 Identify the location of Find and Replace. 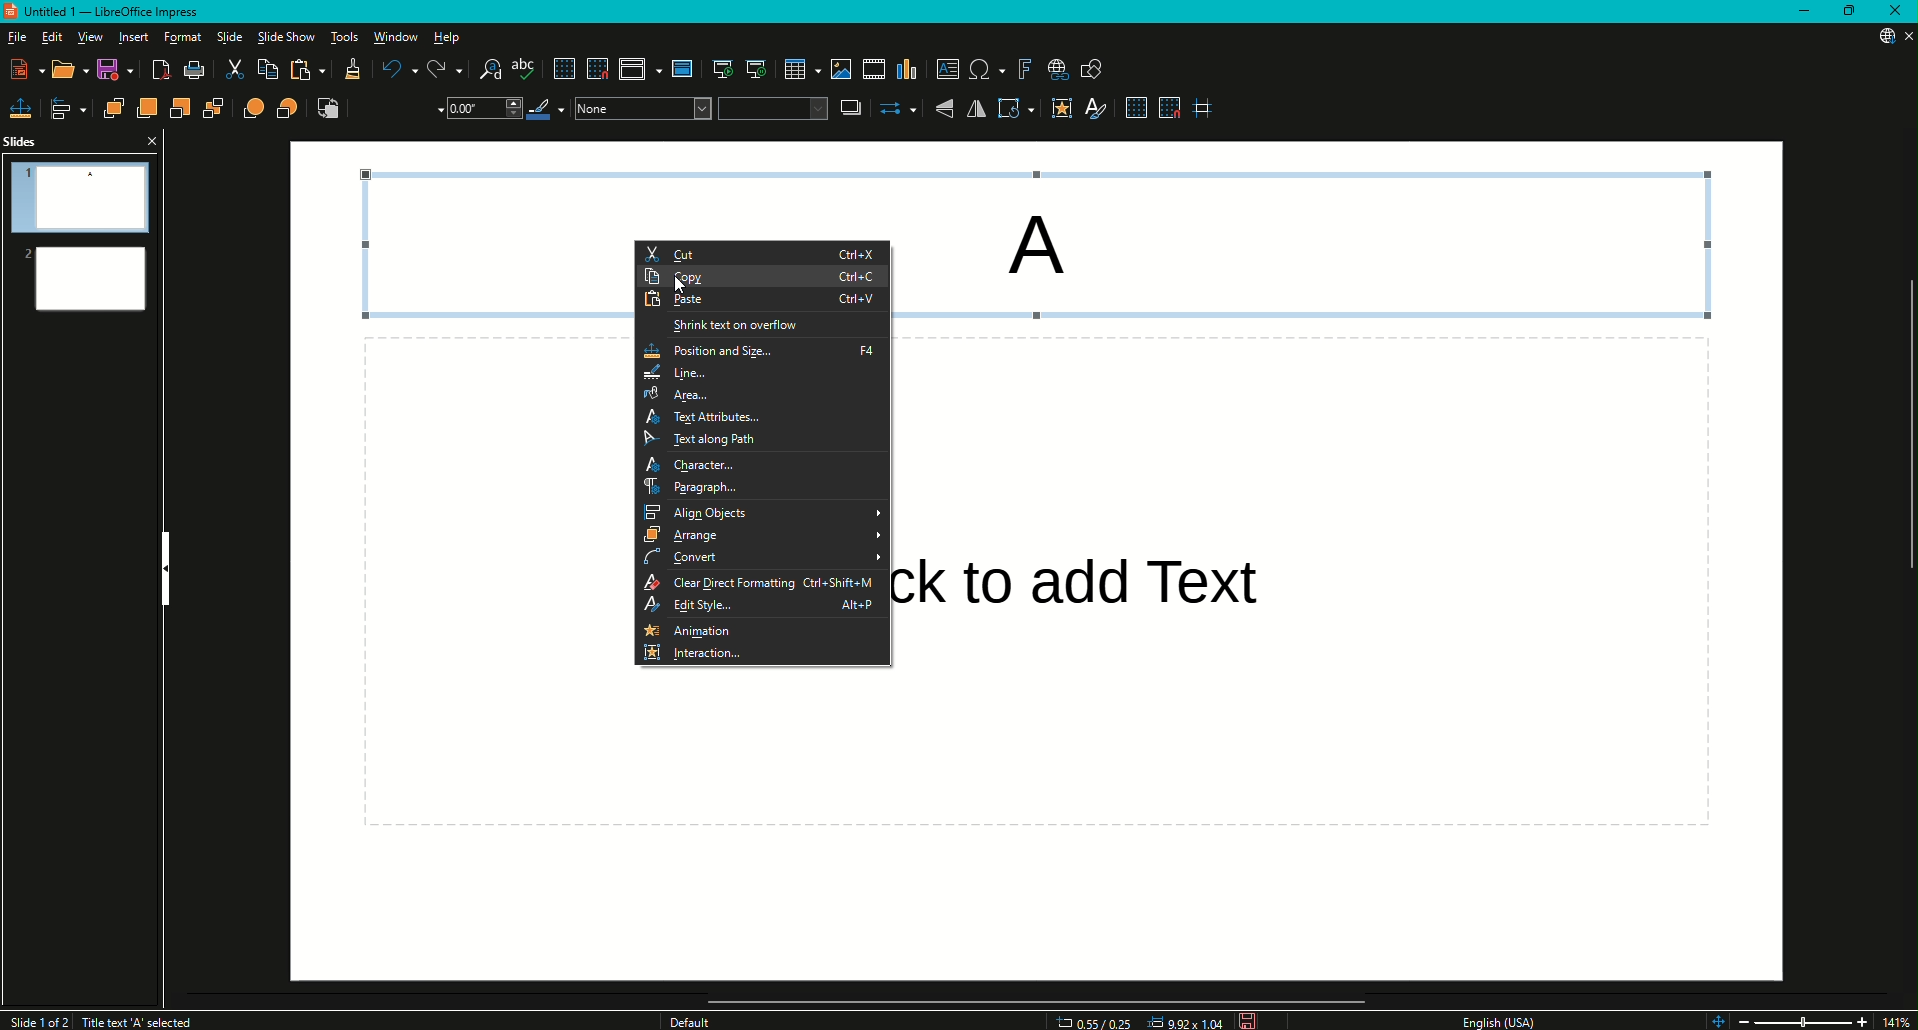
(481, 66).